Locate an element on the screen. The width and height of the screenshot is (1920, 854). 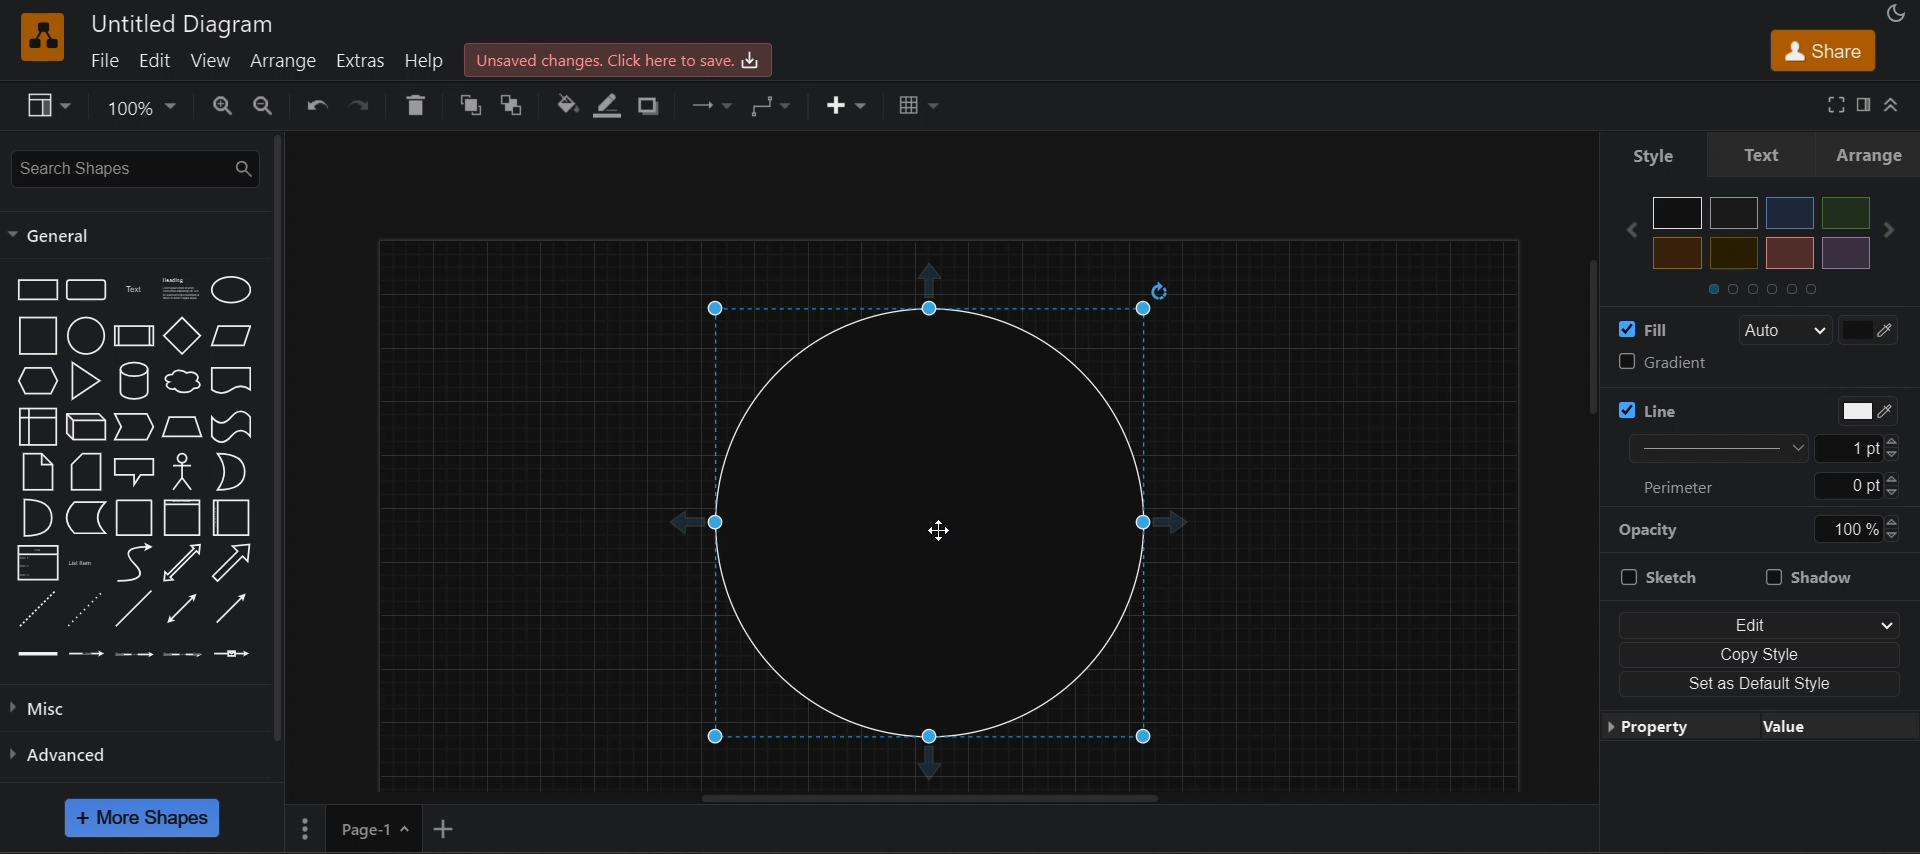
grey color is located at coordinates (1732, 213).